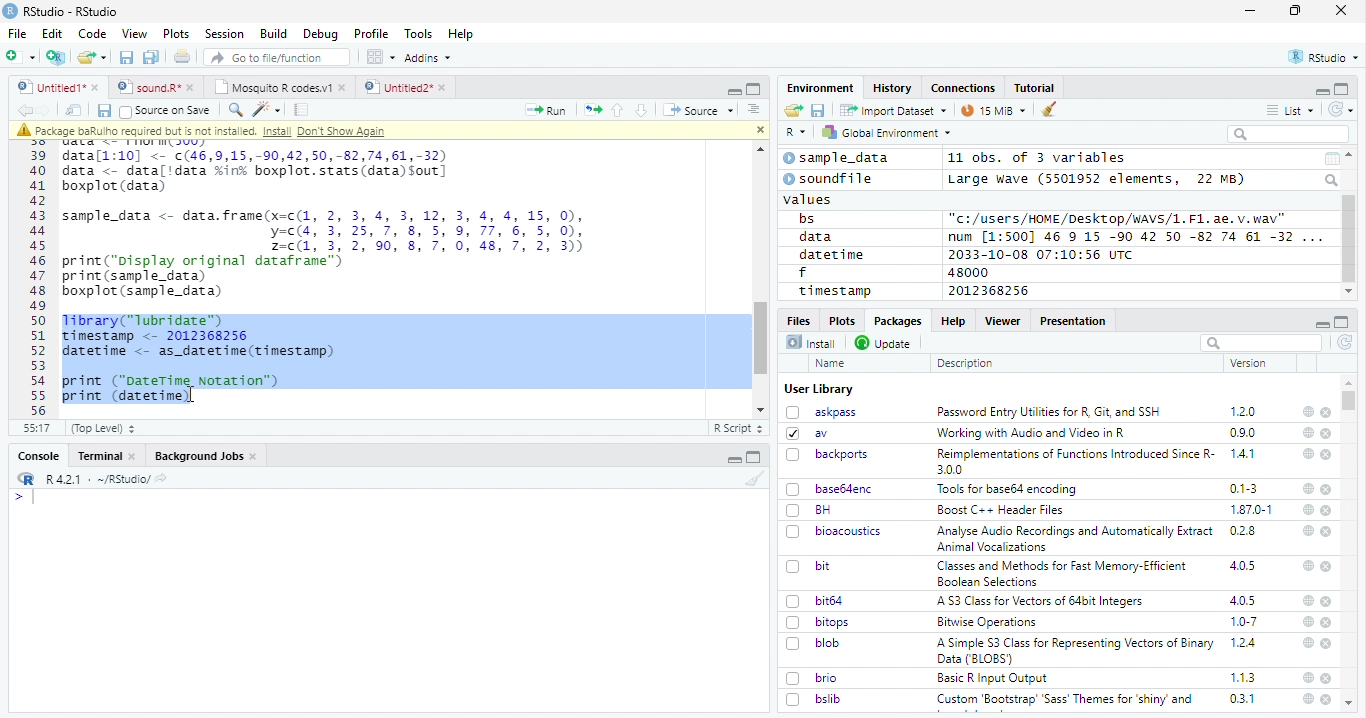 The width and height of the screenshot is (1366, 718). Describe the element at coordinates (321, 34) in the screenshot. I see `Debug` at that location.